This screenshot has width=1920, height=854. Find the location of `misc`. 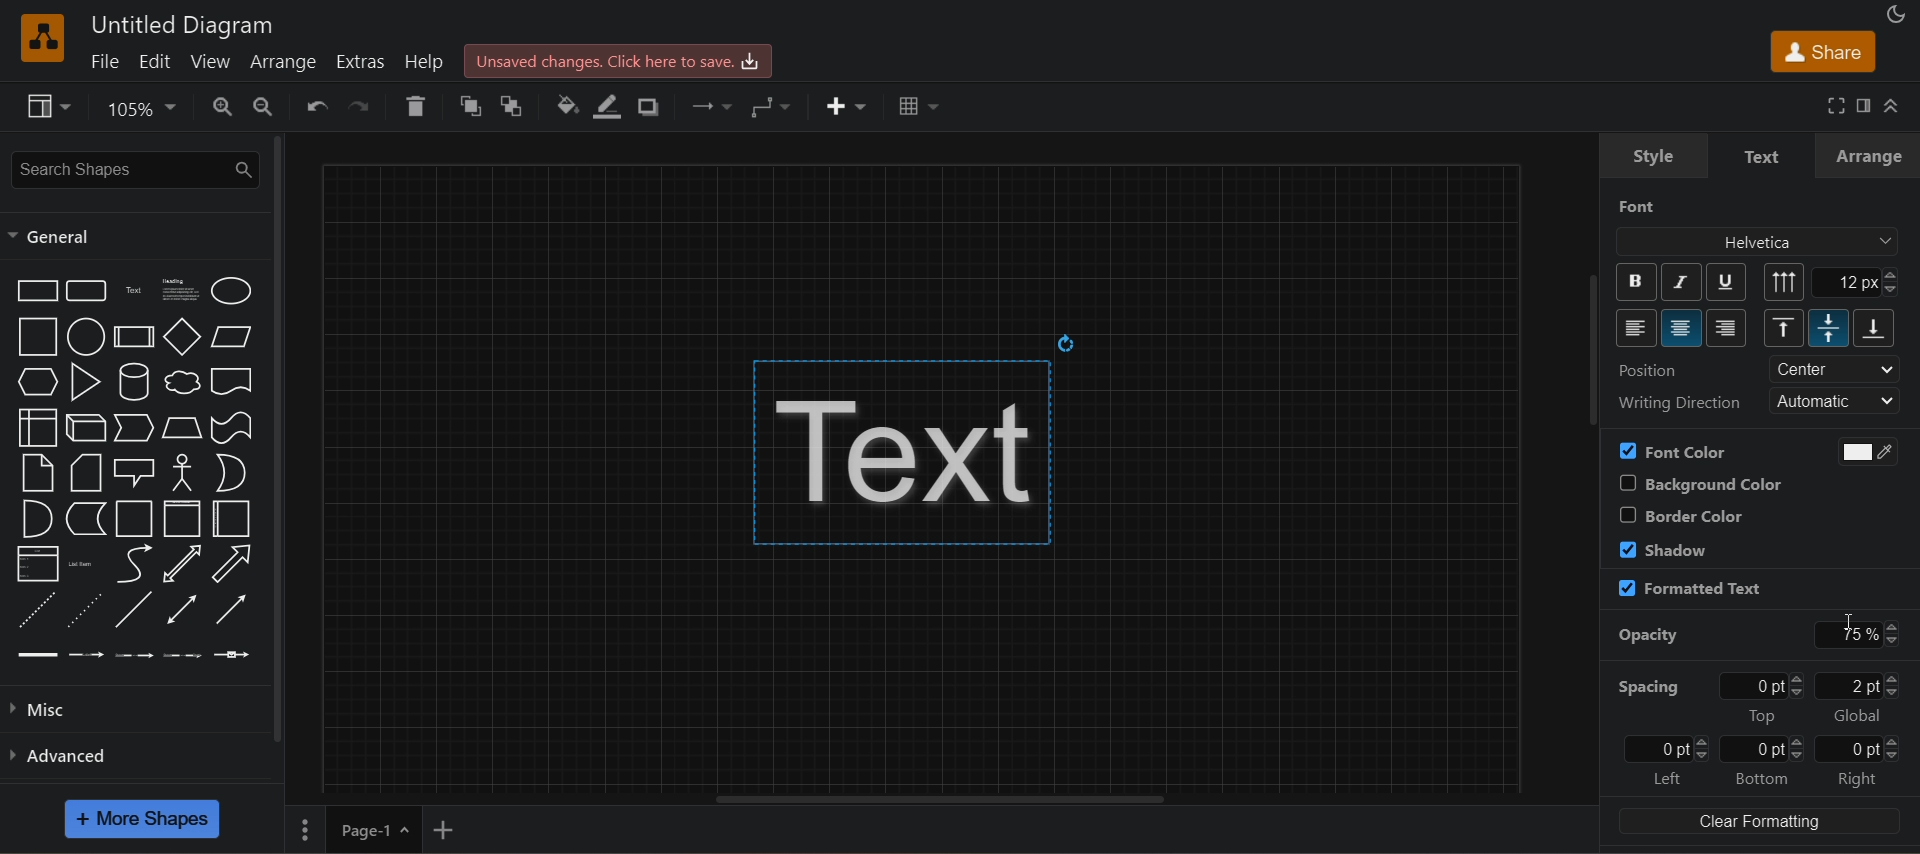

misc is located at coordinates (131, 709).